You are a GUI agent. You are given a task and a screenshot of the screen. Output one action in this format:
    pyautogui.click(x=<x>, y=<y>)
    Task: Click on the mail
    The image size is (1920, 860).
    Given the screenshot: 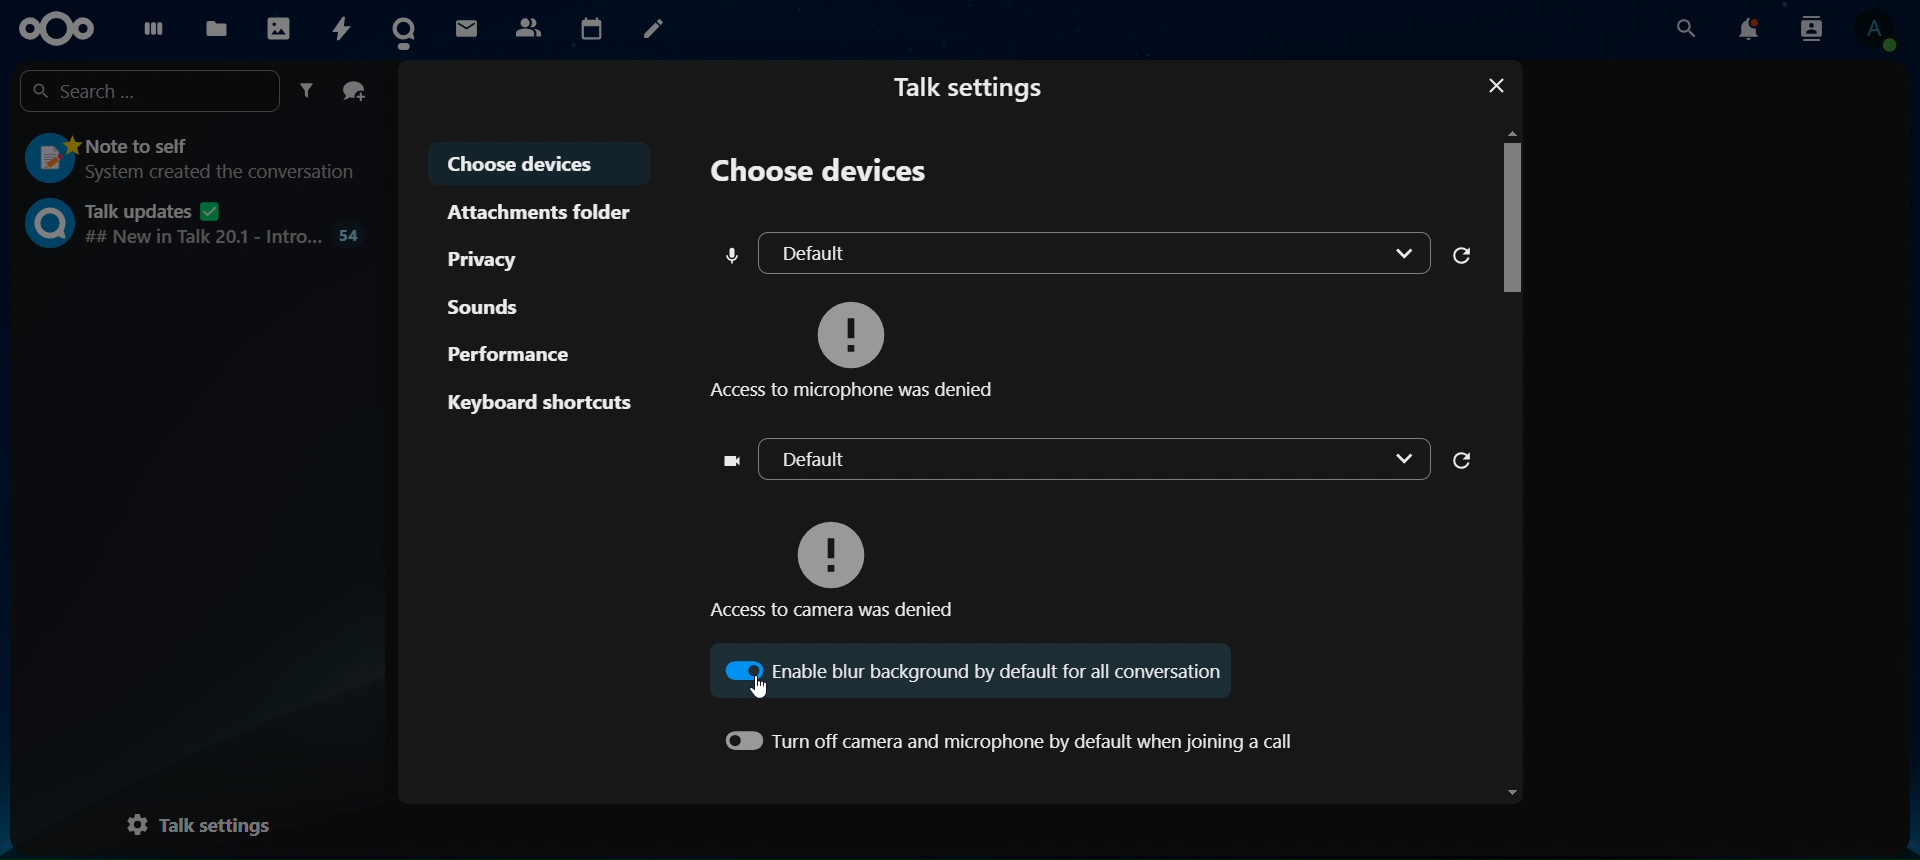 What is the action you would take?
    pyautogui.click(x=464, y=26)
    